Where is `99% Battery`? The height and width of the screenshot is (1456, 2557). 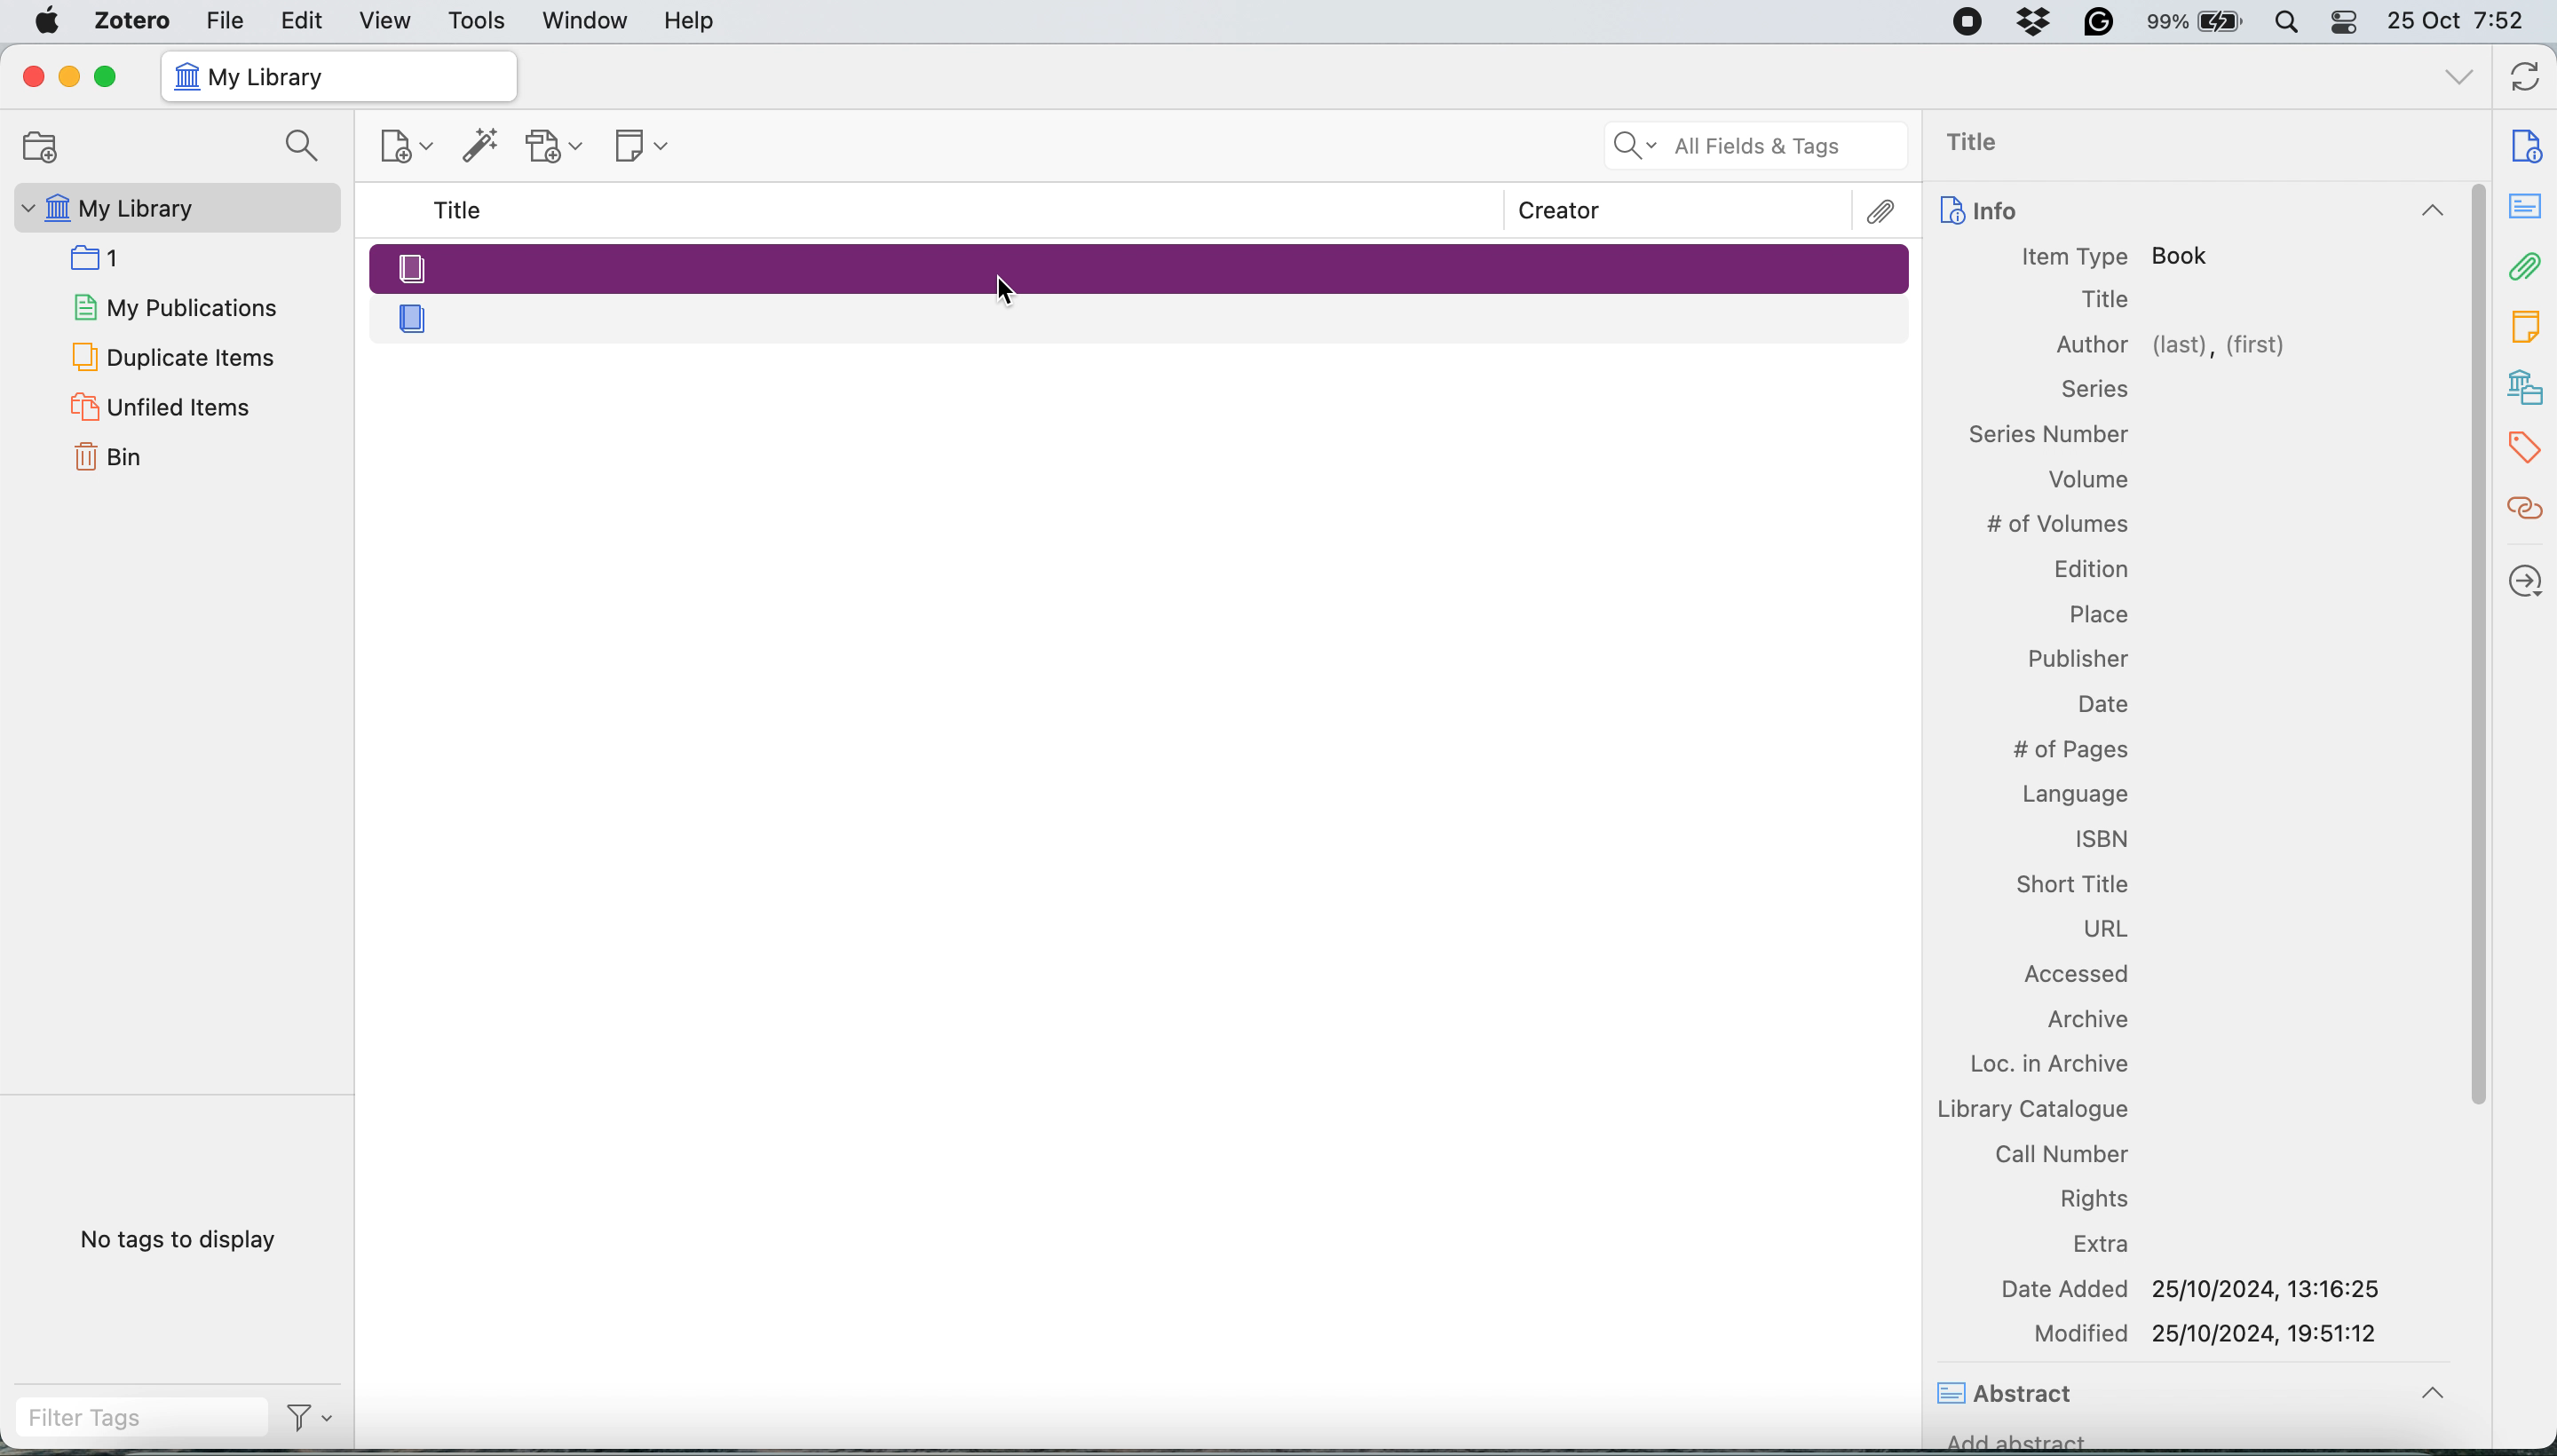
99% Battery is located at coordinates (2196, 23).